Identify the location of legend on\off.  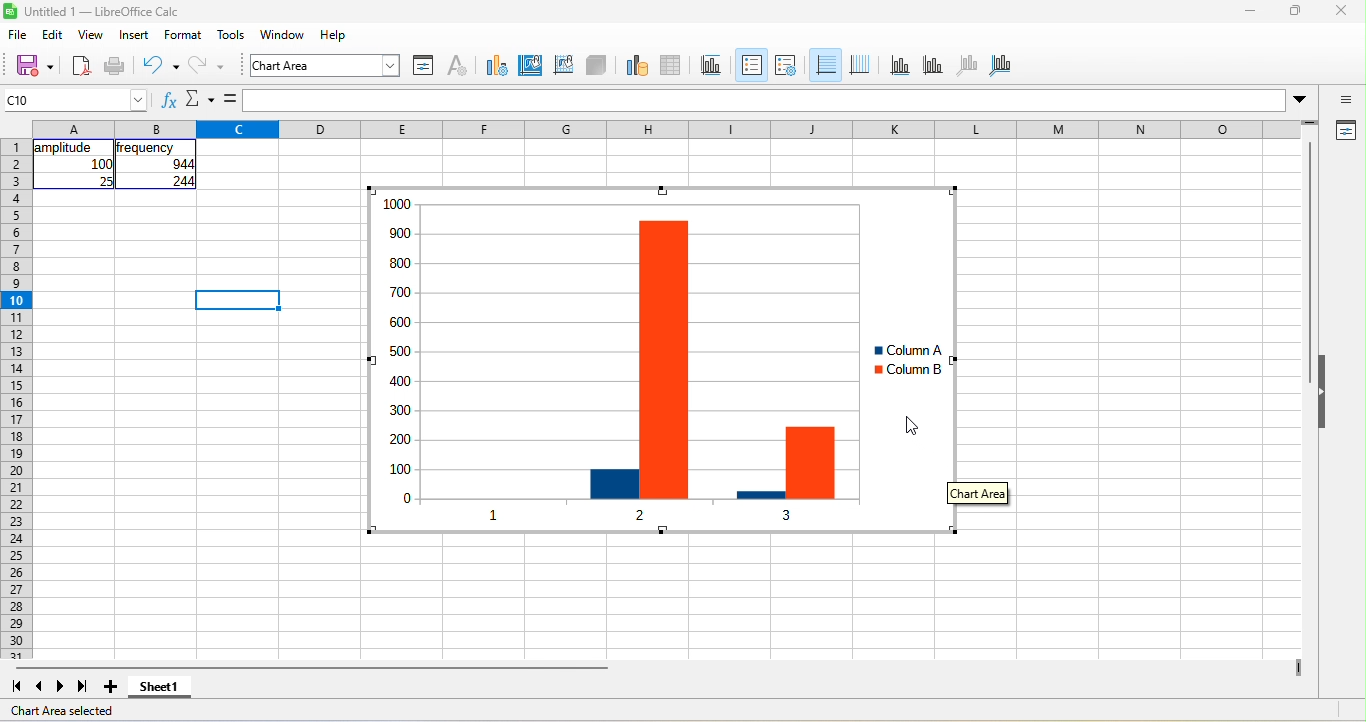
(752, 65).